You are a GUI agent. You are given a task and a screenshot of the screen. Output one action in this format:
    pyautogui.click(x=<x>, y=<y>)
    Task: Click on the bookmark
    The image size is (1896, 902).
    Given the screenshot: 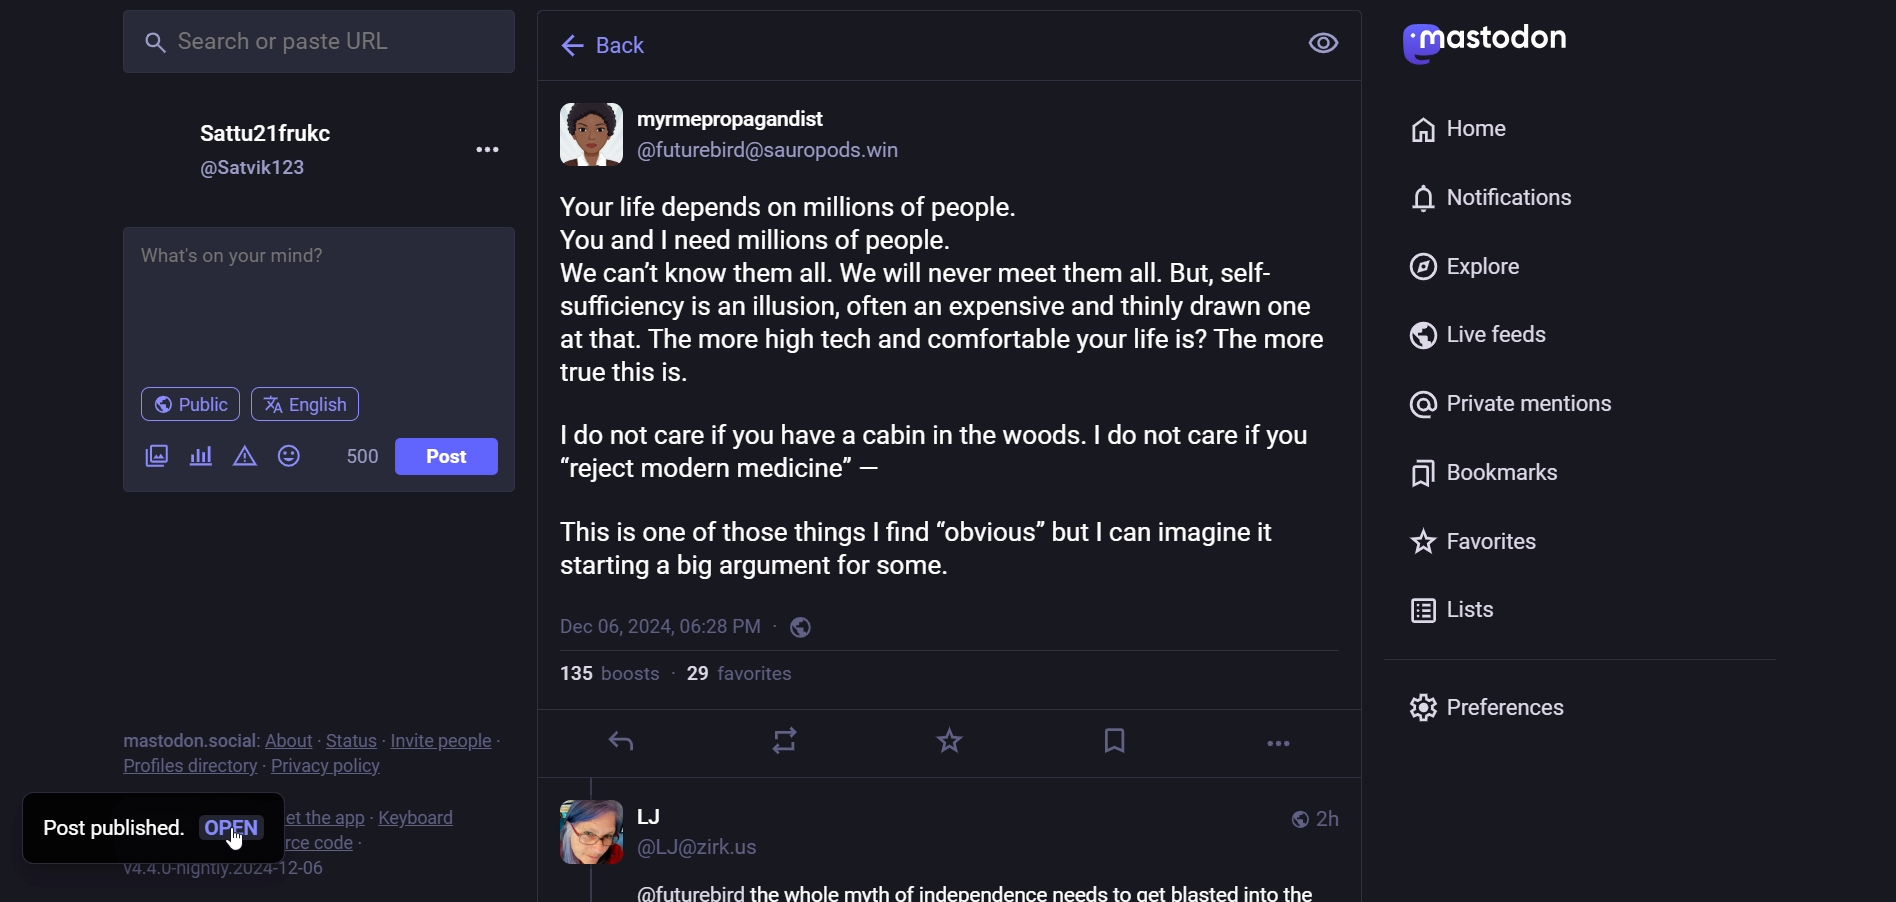 What is the action you would take?
    pyautogui.click(x=1487, y=472)
    